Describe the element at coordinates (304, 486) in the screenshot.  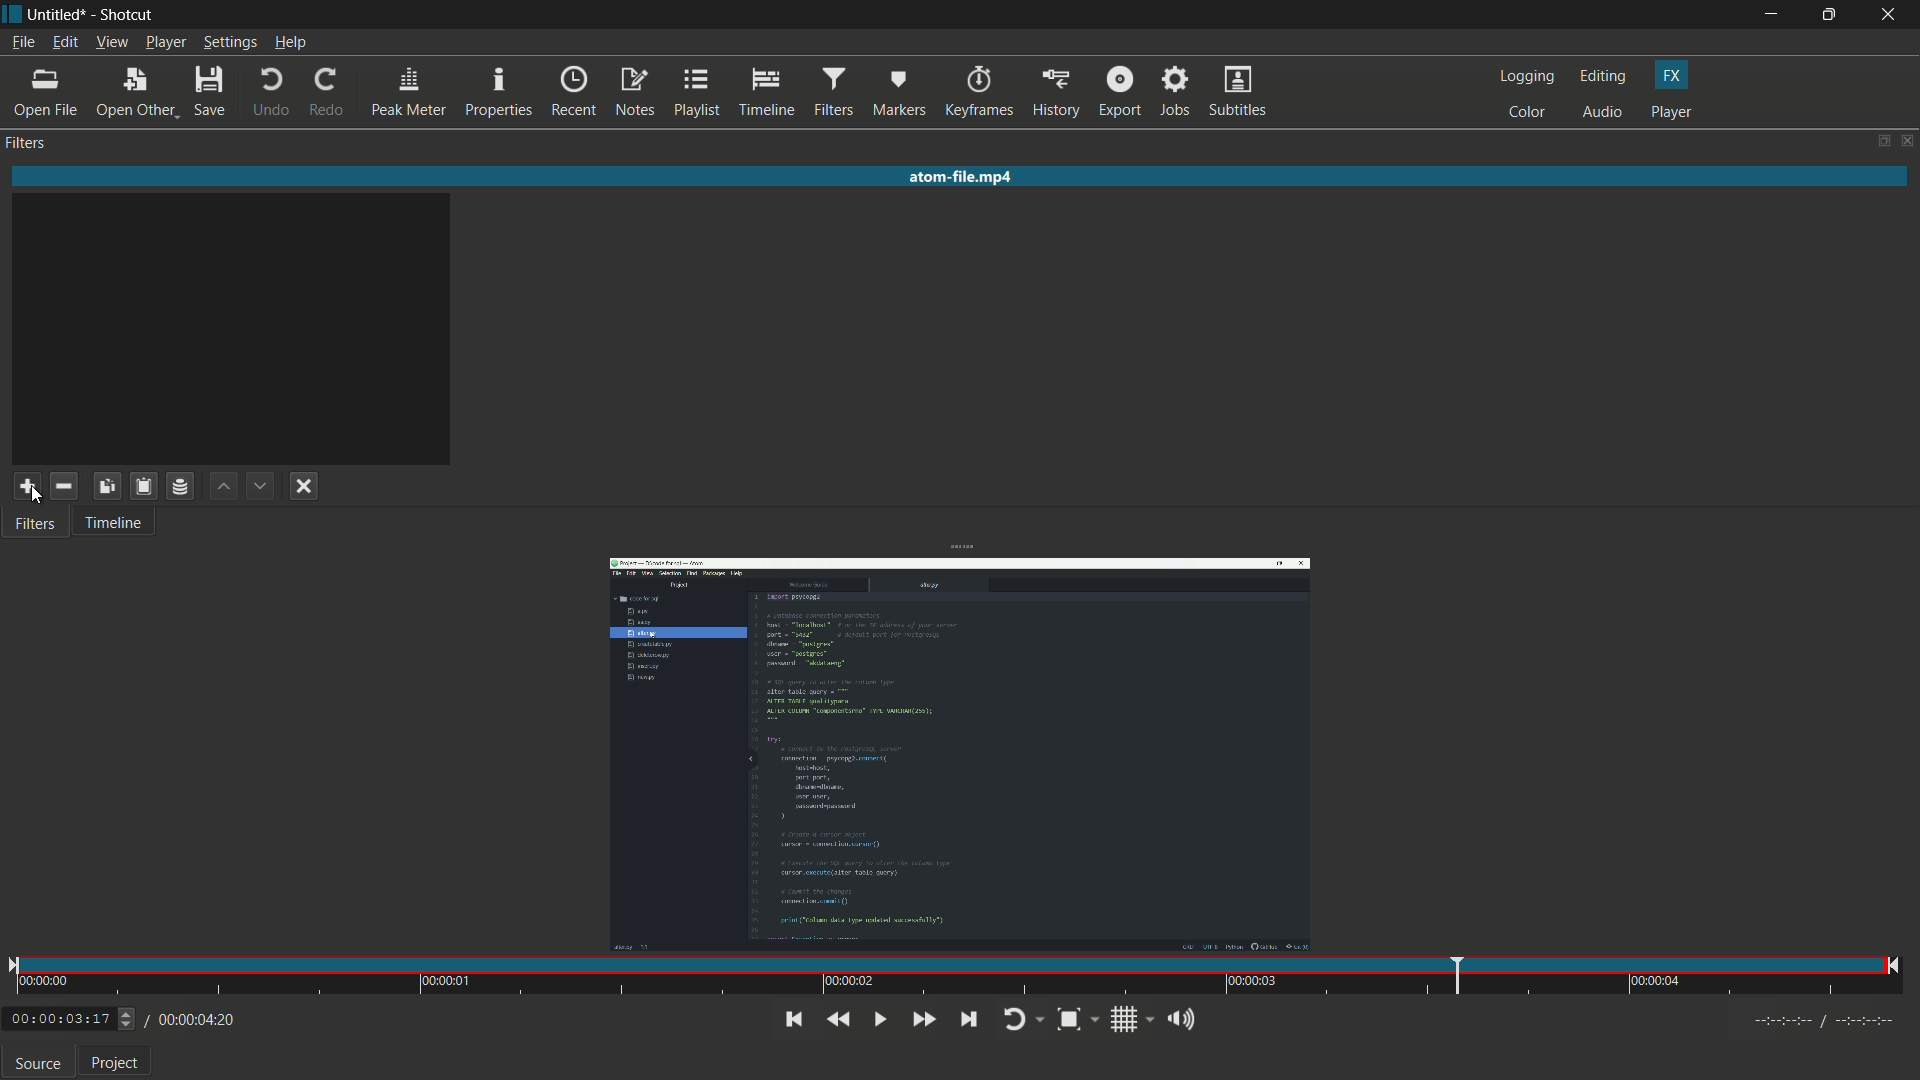
I see `deselect filter` at that location.